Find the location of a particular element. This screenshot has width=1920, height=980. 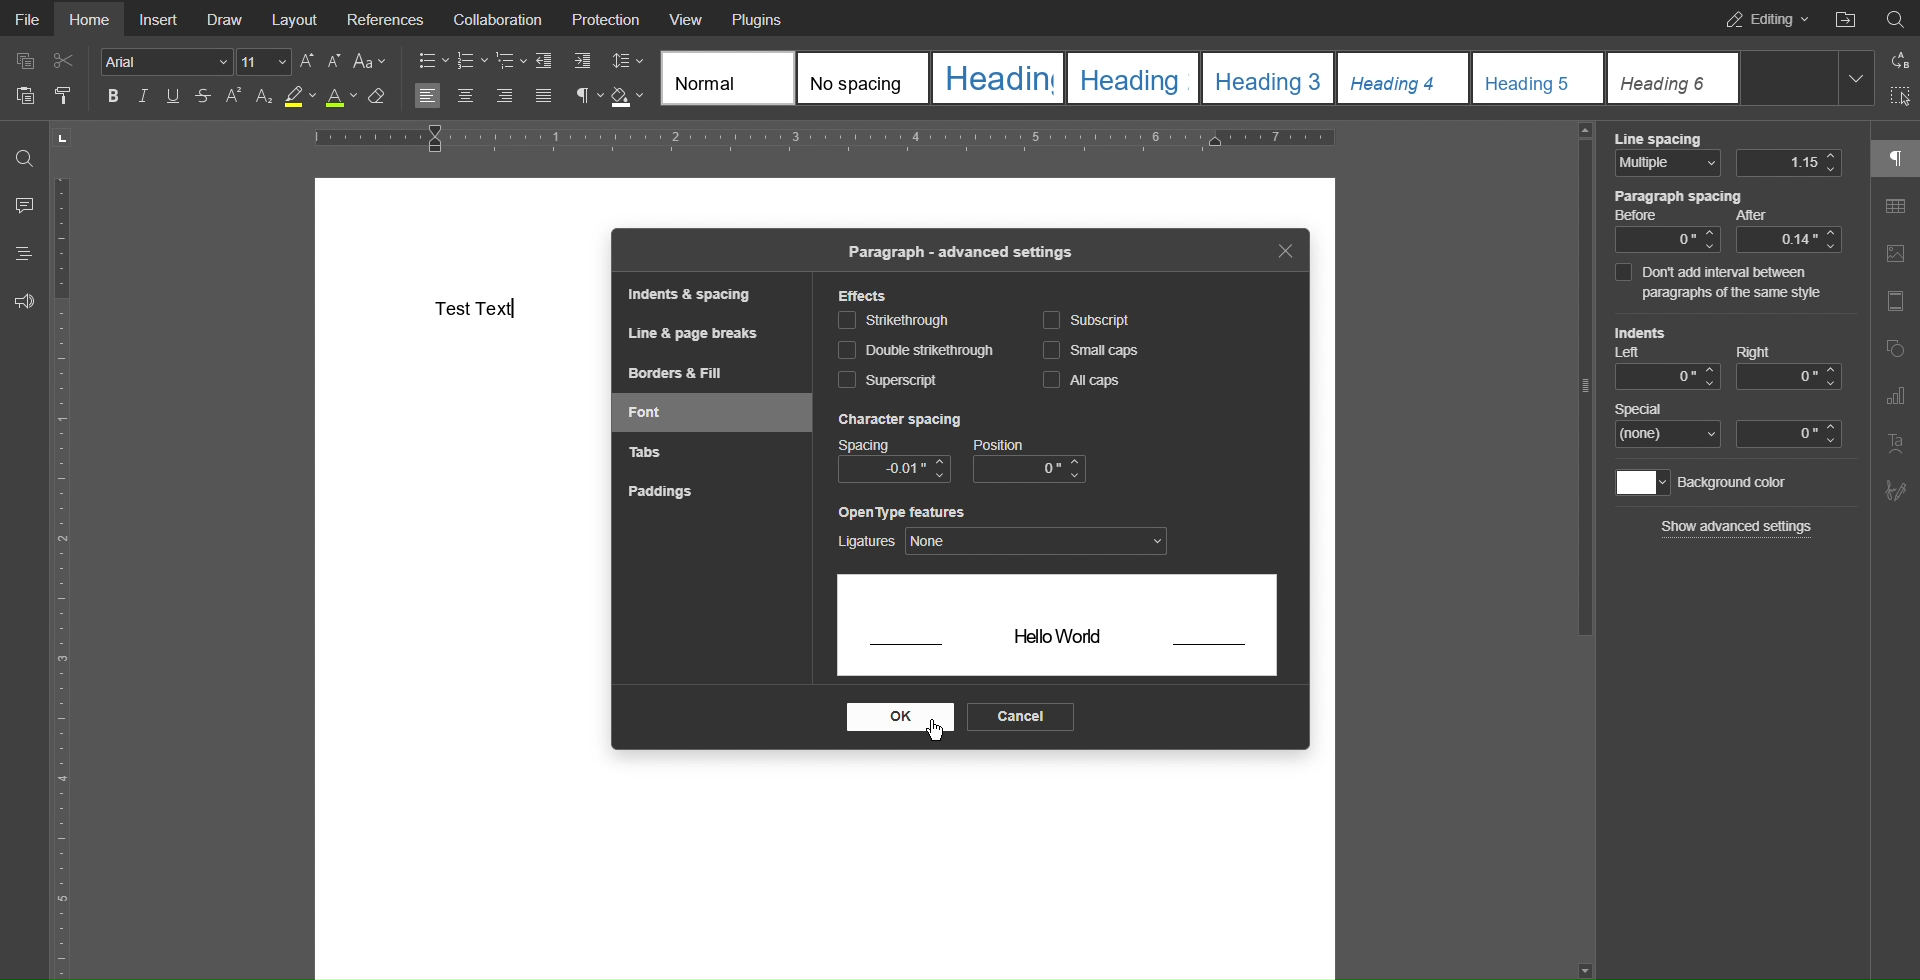

Strikethrough is located at coordinates (894, 320).